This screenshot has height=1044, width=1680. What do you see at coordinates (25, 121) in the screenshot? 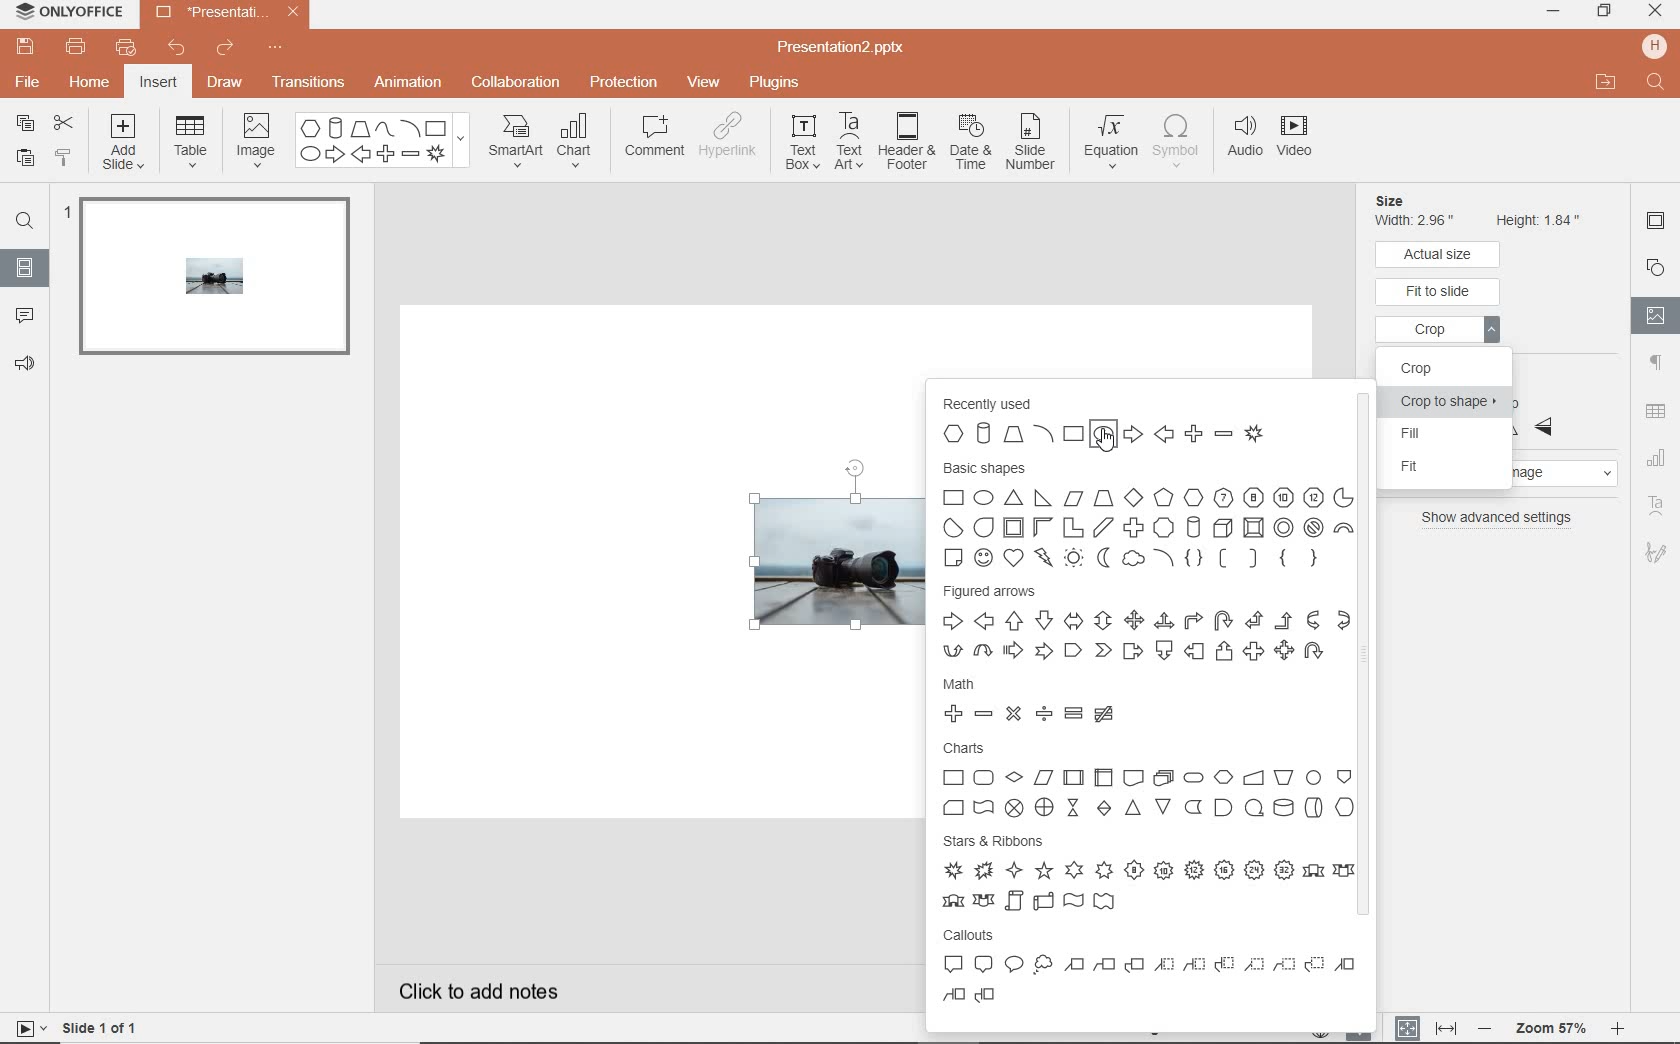
I see `copy` at bounding box center [25, 121].